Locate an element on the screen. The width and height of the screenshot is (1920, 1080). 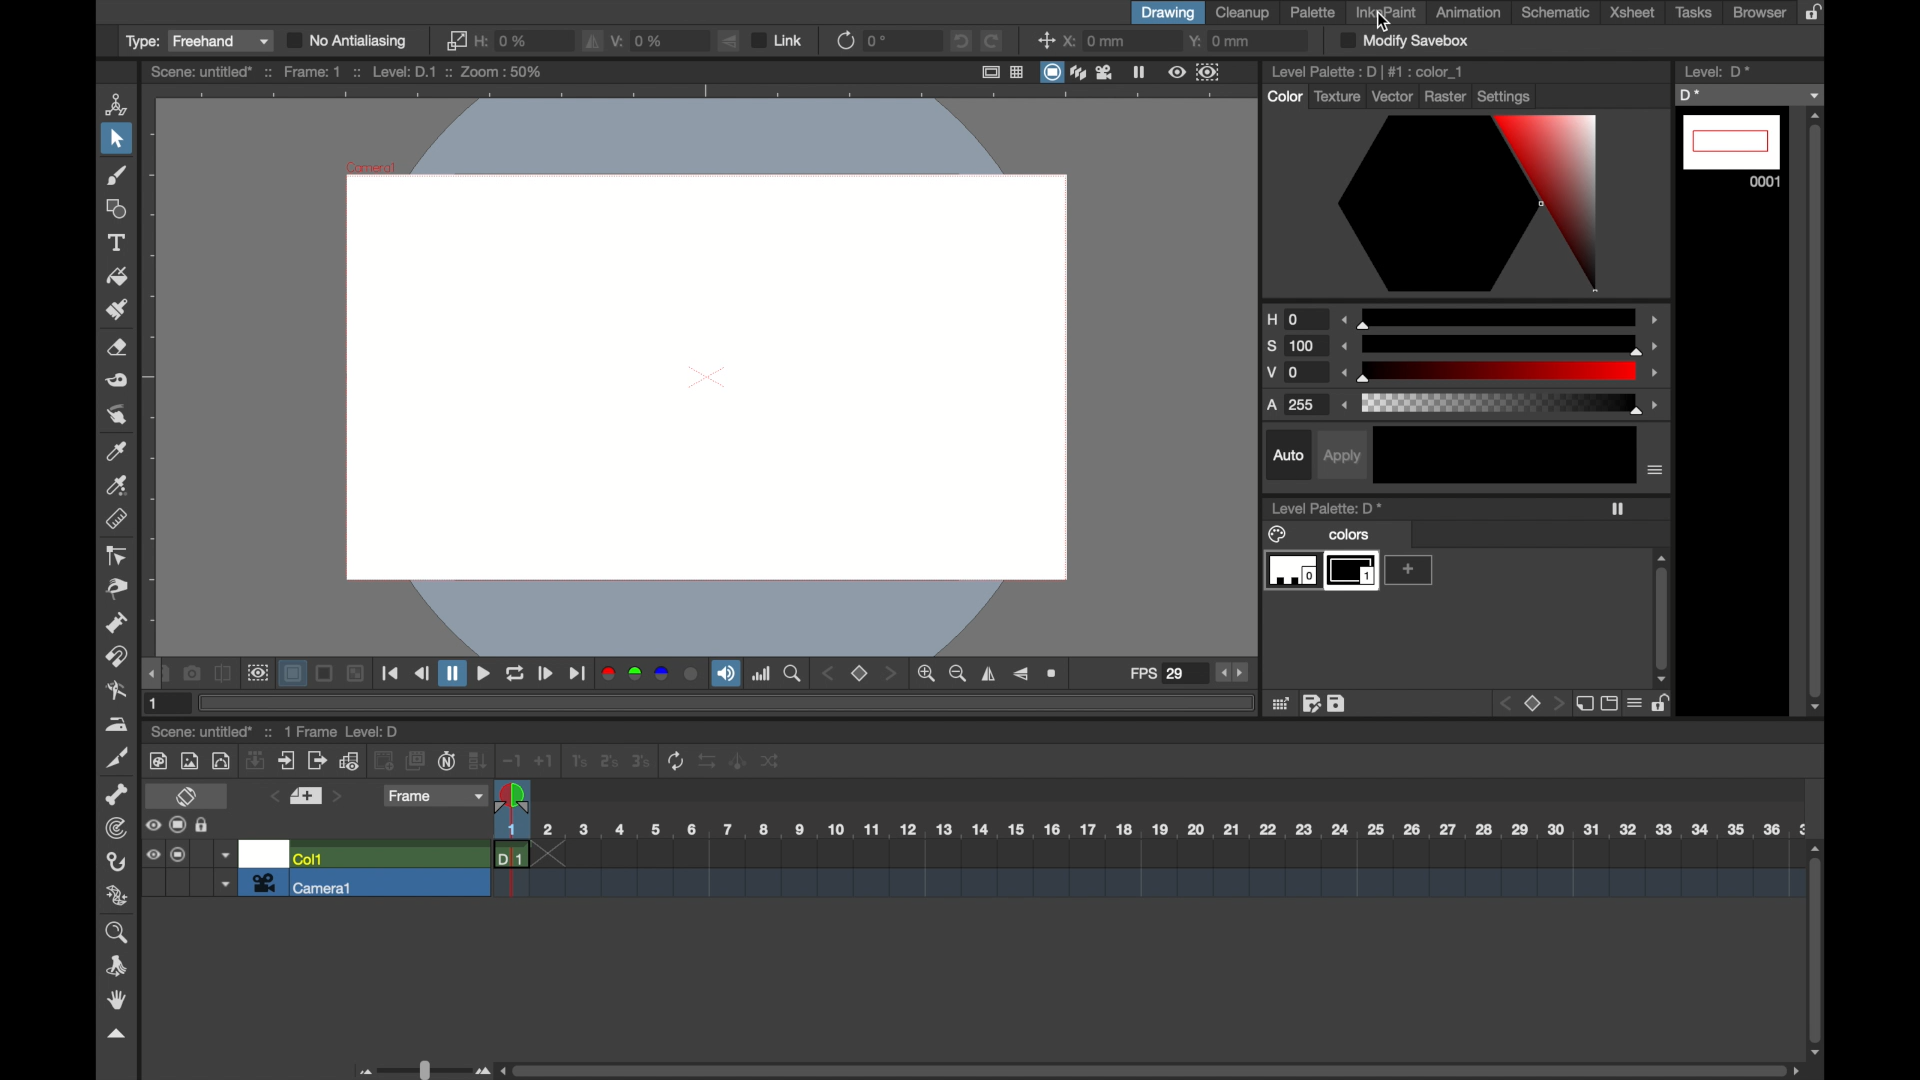
cuttertool is located at coordinates (119, 758).